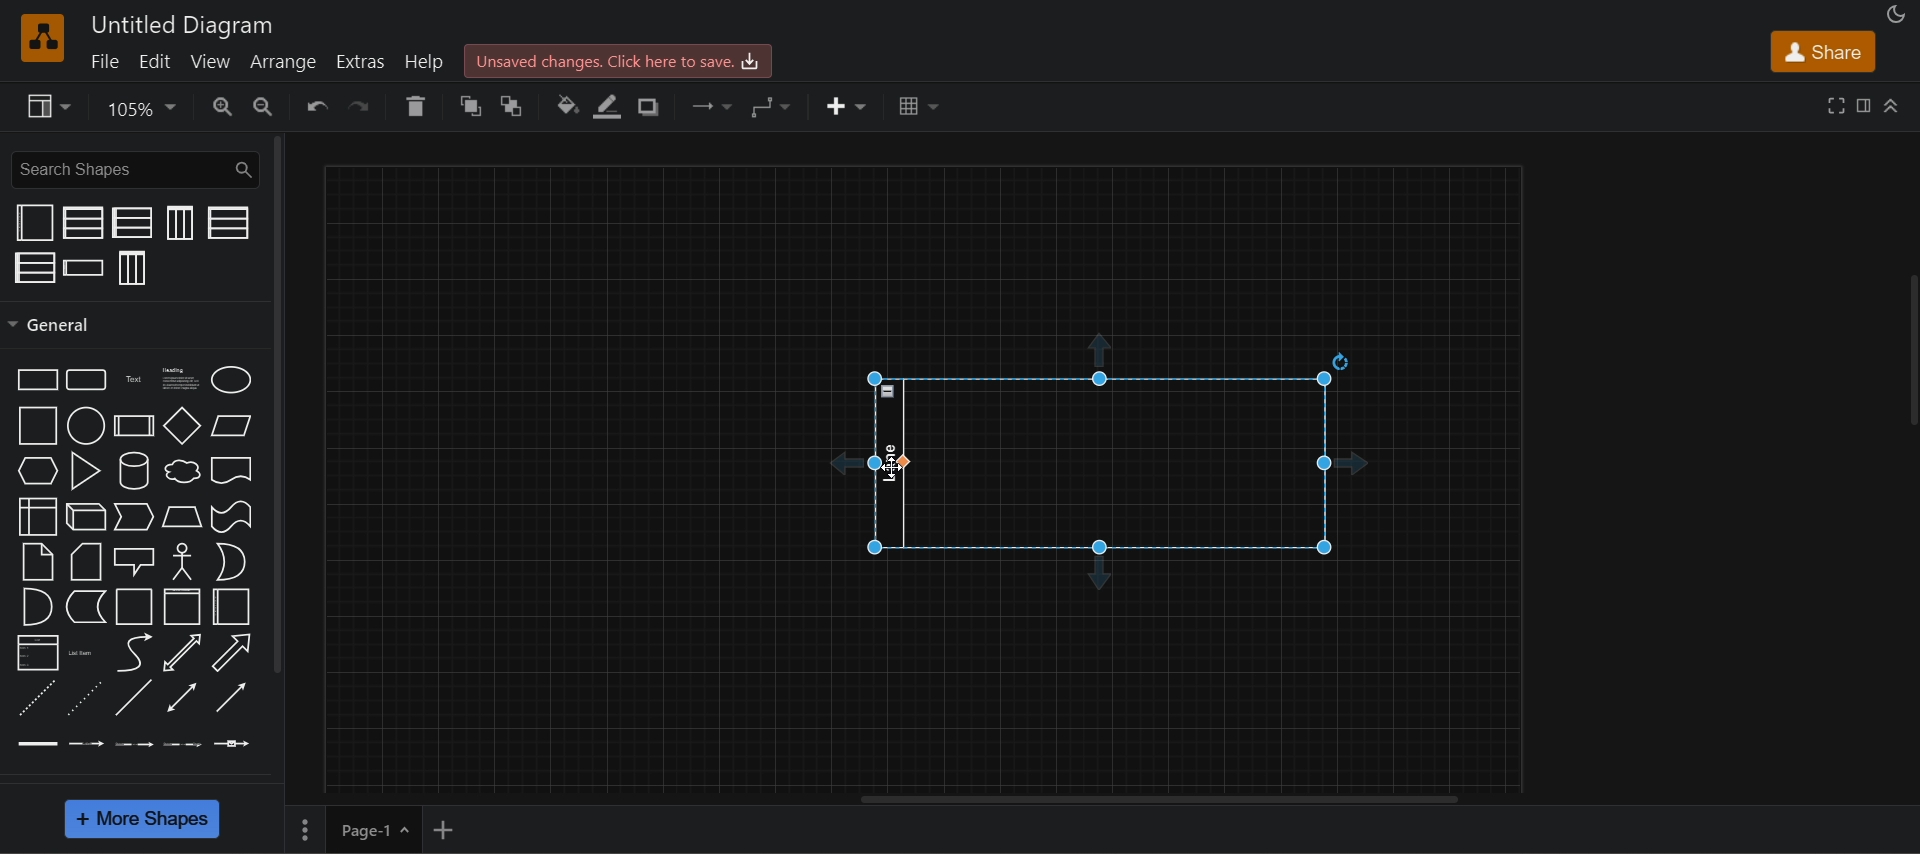  Describe the element at coordinates (1824, 51) in the screenshot. I see `share` at that location.